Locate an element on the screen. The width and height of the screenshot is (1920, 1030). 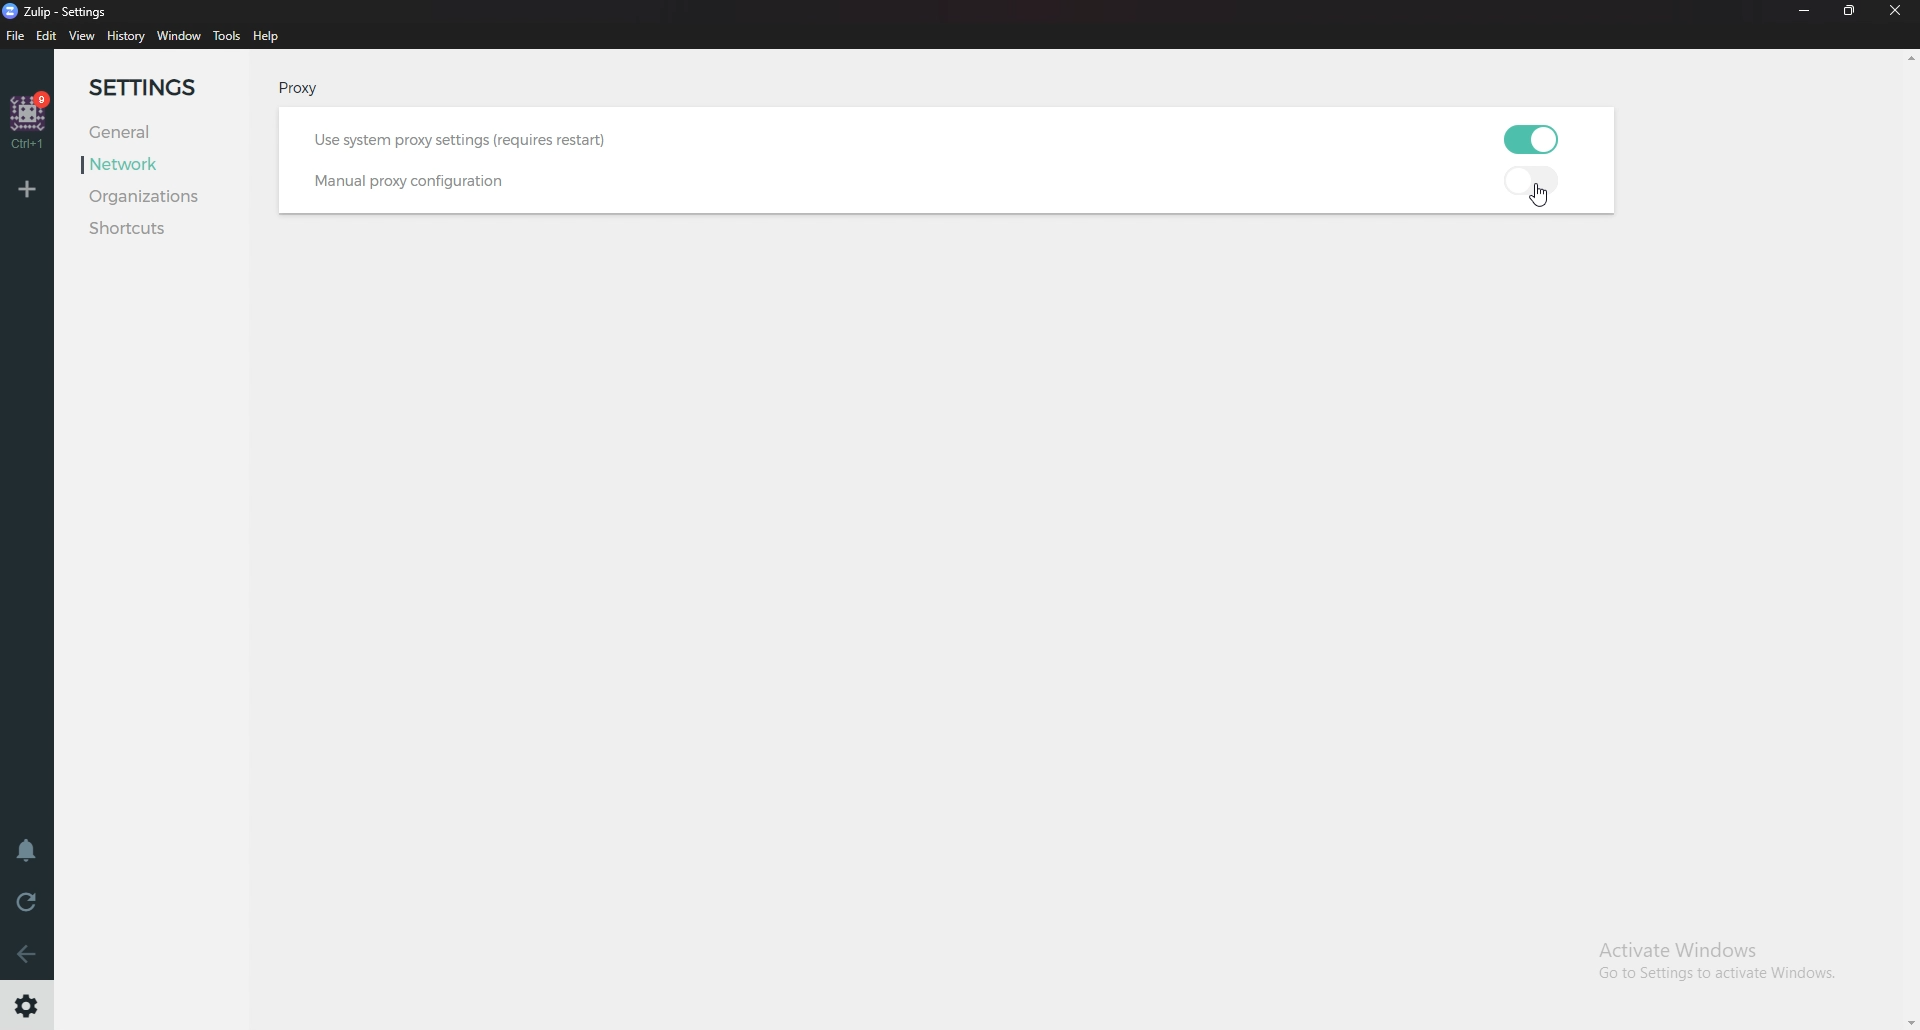
Toggle is located at coordinates (1537, 185).